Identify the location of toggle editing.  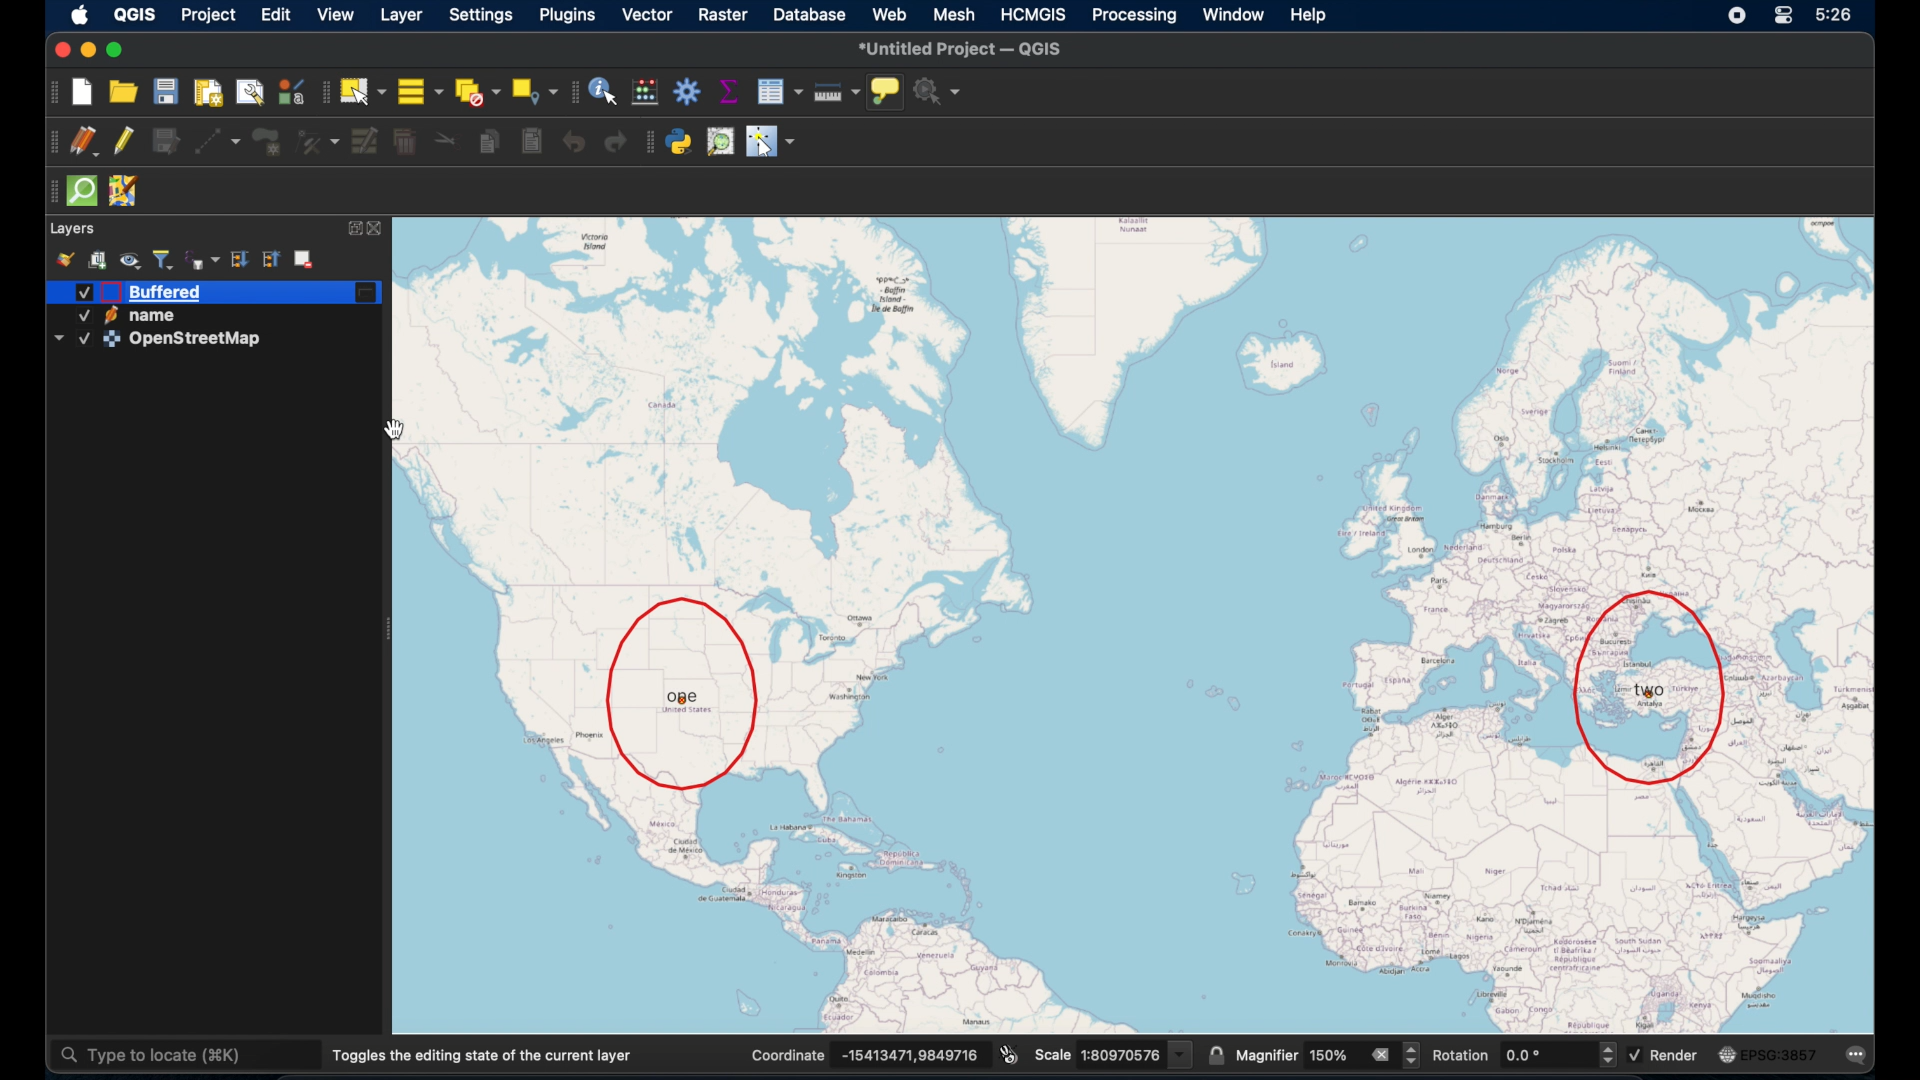
(125, 140).